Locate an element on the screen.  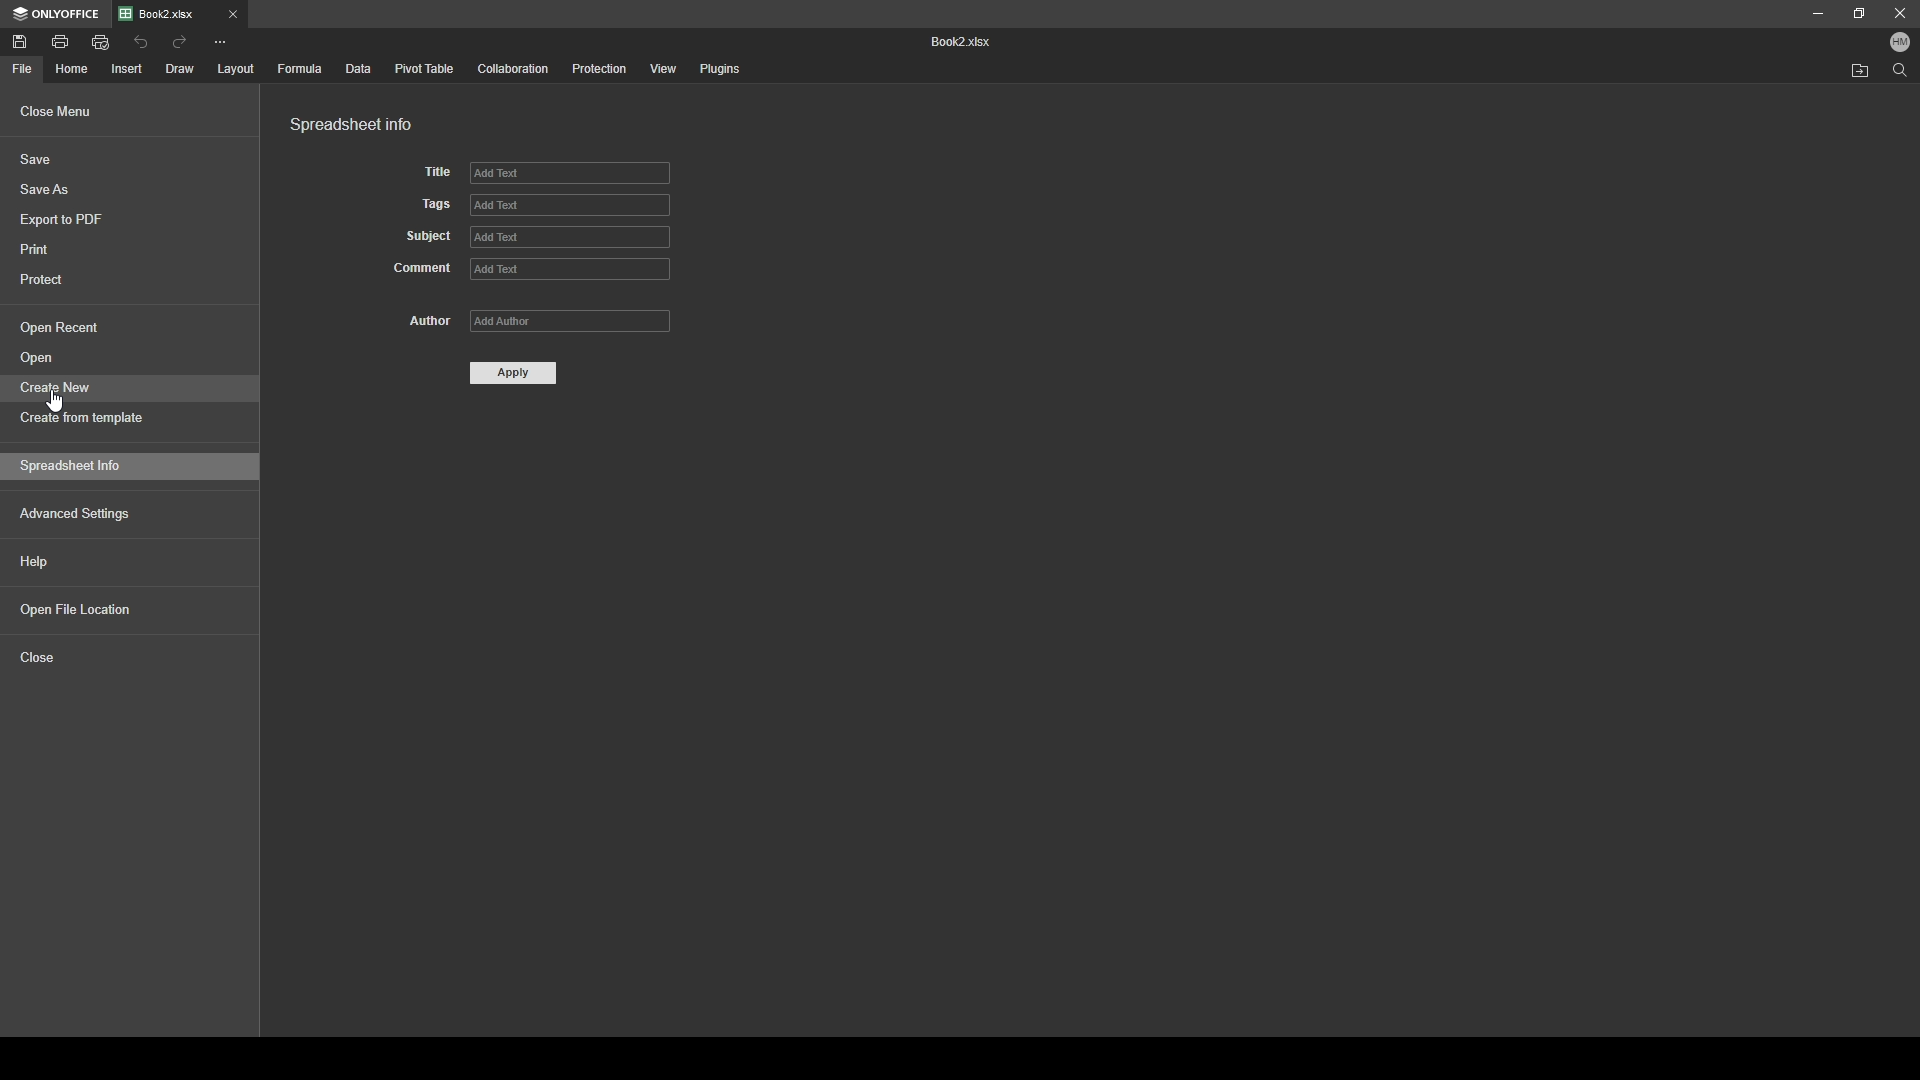
close is located at coordinates (125, 655).